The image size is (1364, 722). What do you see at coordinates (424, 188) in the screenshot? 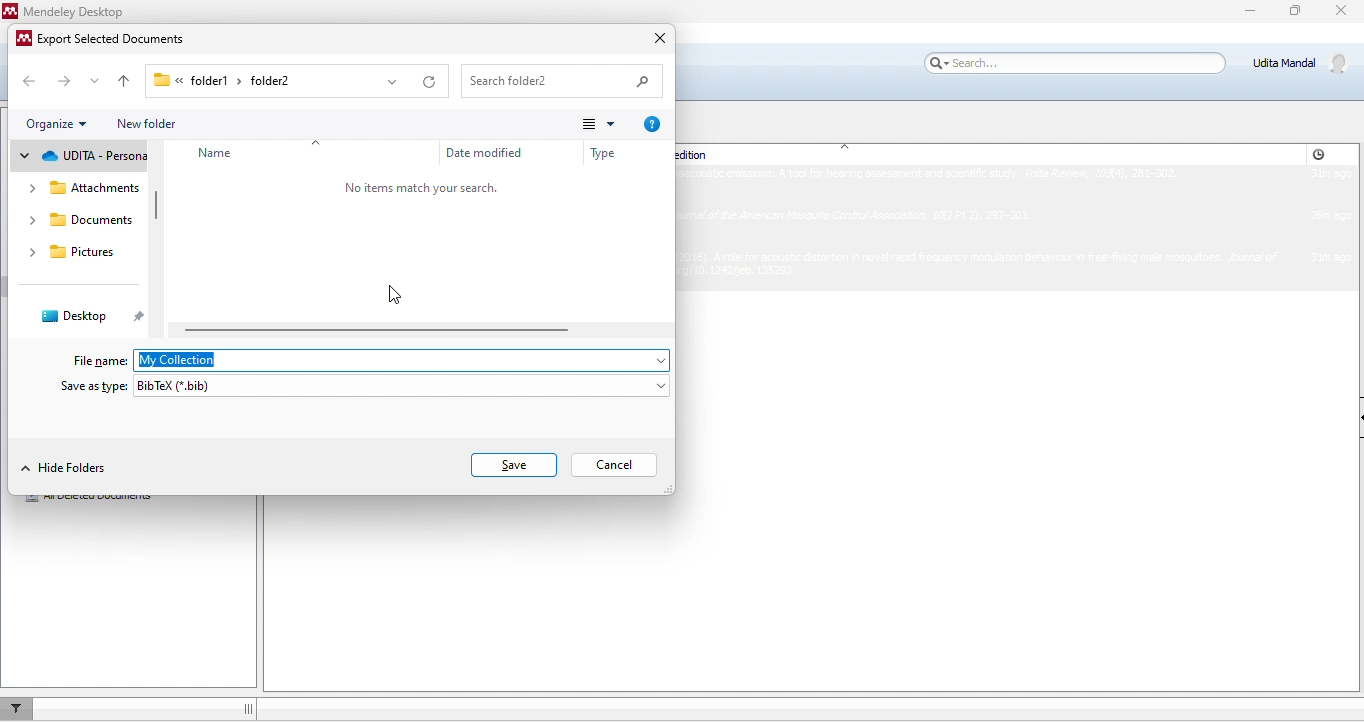
I see `no items` at bounding box center [424, 188].